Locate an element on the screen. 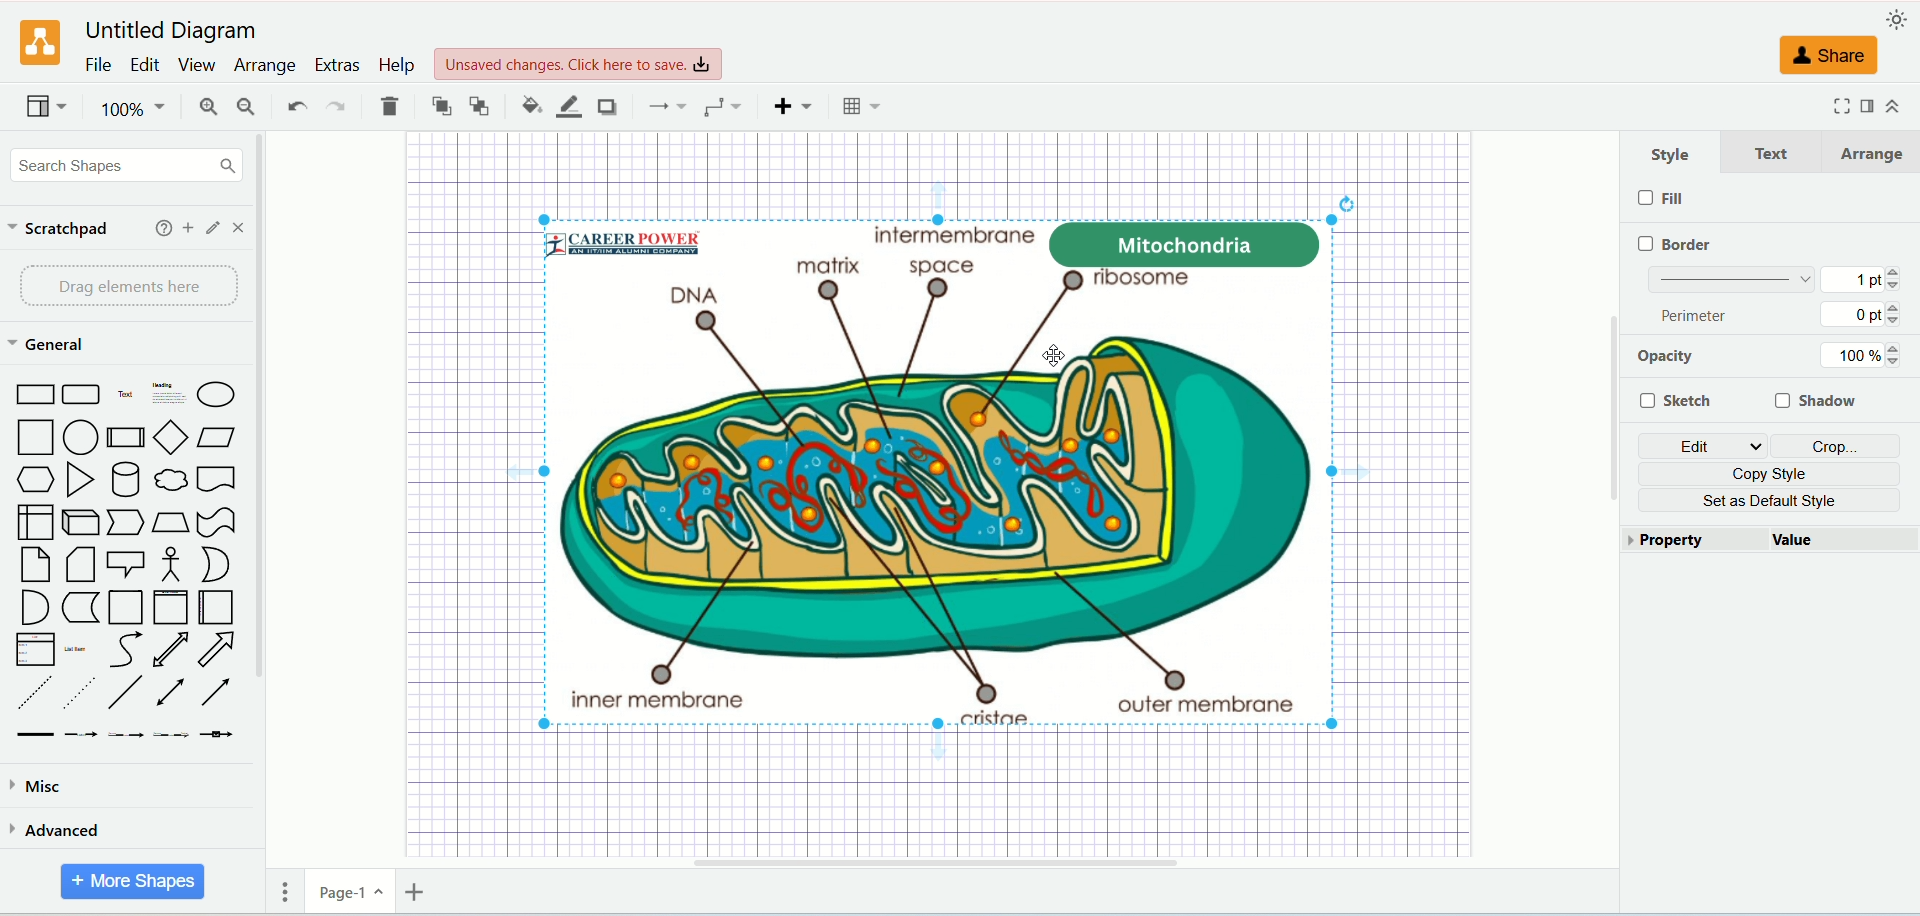  Heading with Text is located at coordinates (170, 396).